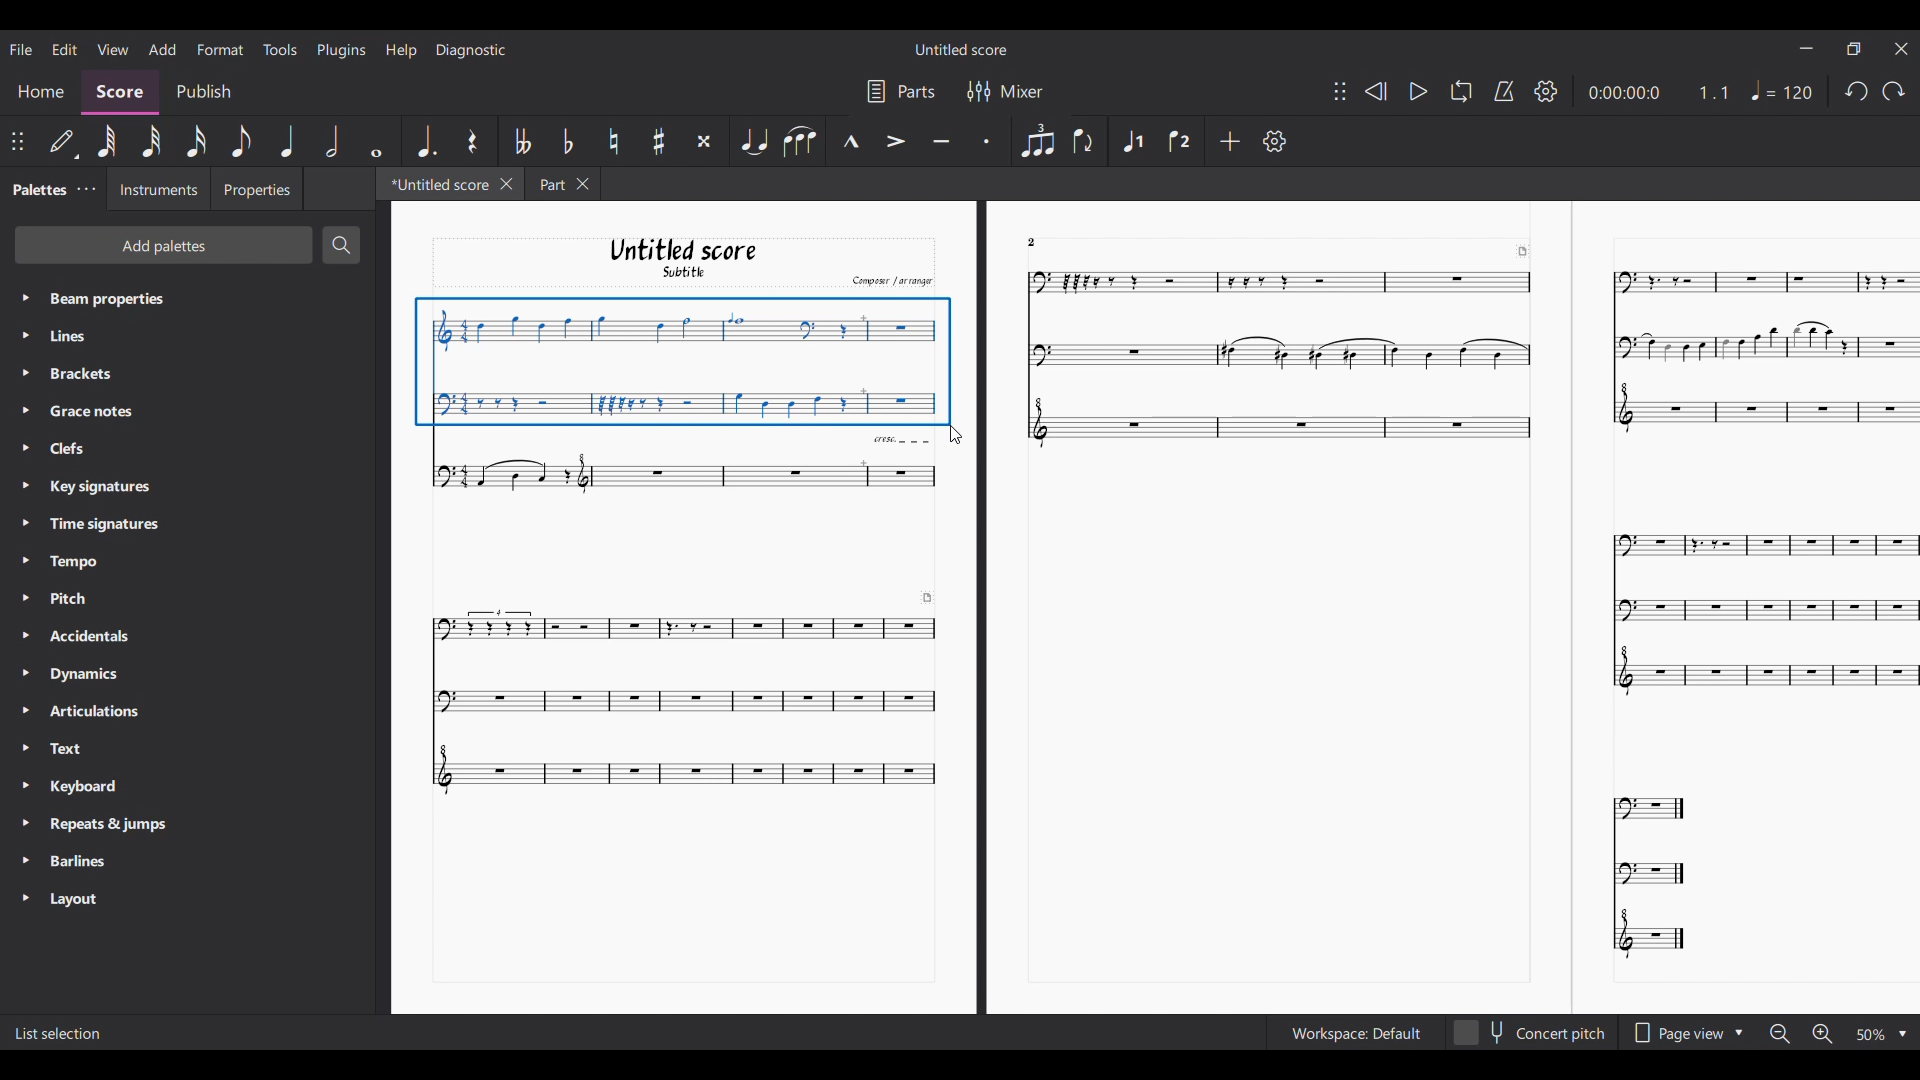  What do you see at coordinates (375, 141) in the screenshot?
I see `Whole note` at bounding box center [375, 141].